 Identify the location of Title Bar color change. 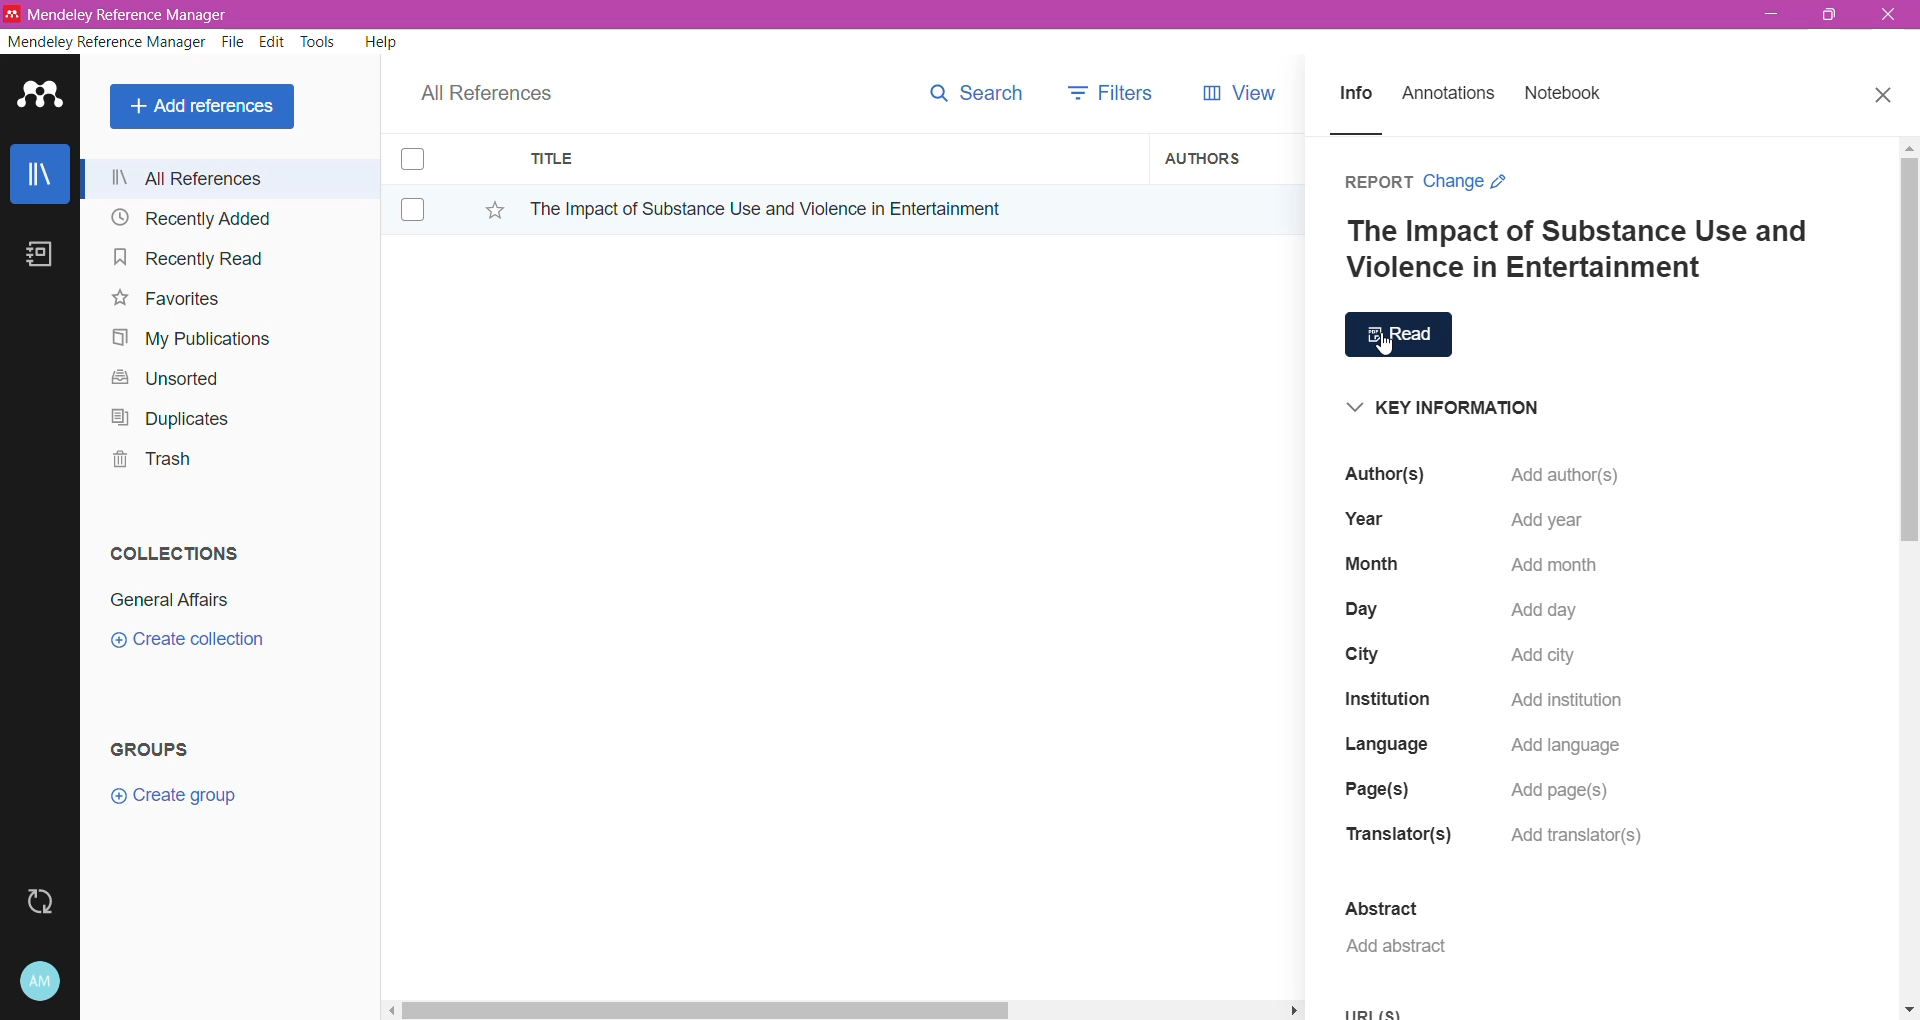
(1070, 15).